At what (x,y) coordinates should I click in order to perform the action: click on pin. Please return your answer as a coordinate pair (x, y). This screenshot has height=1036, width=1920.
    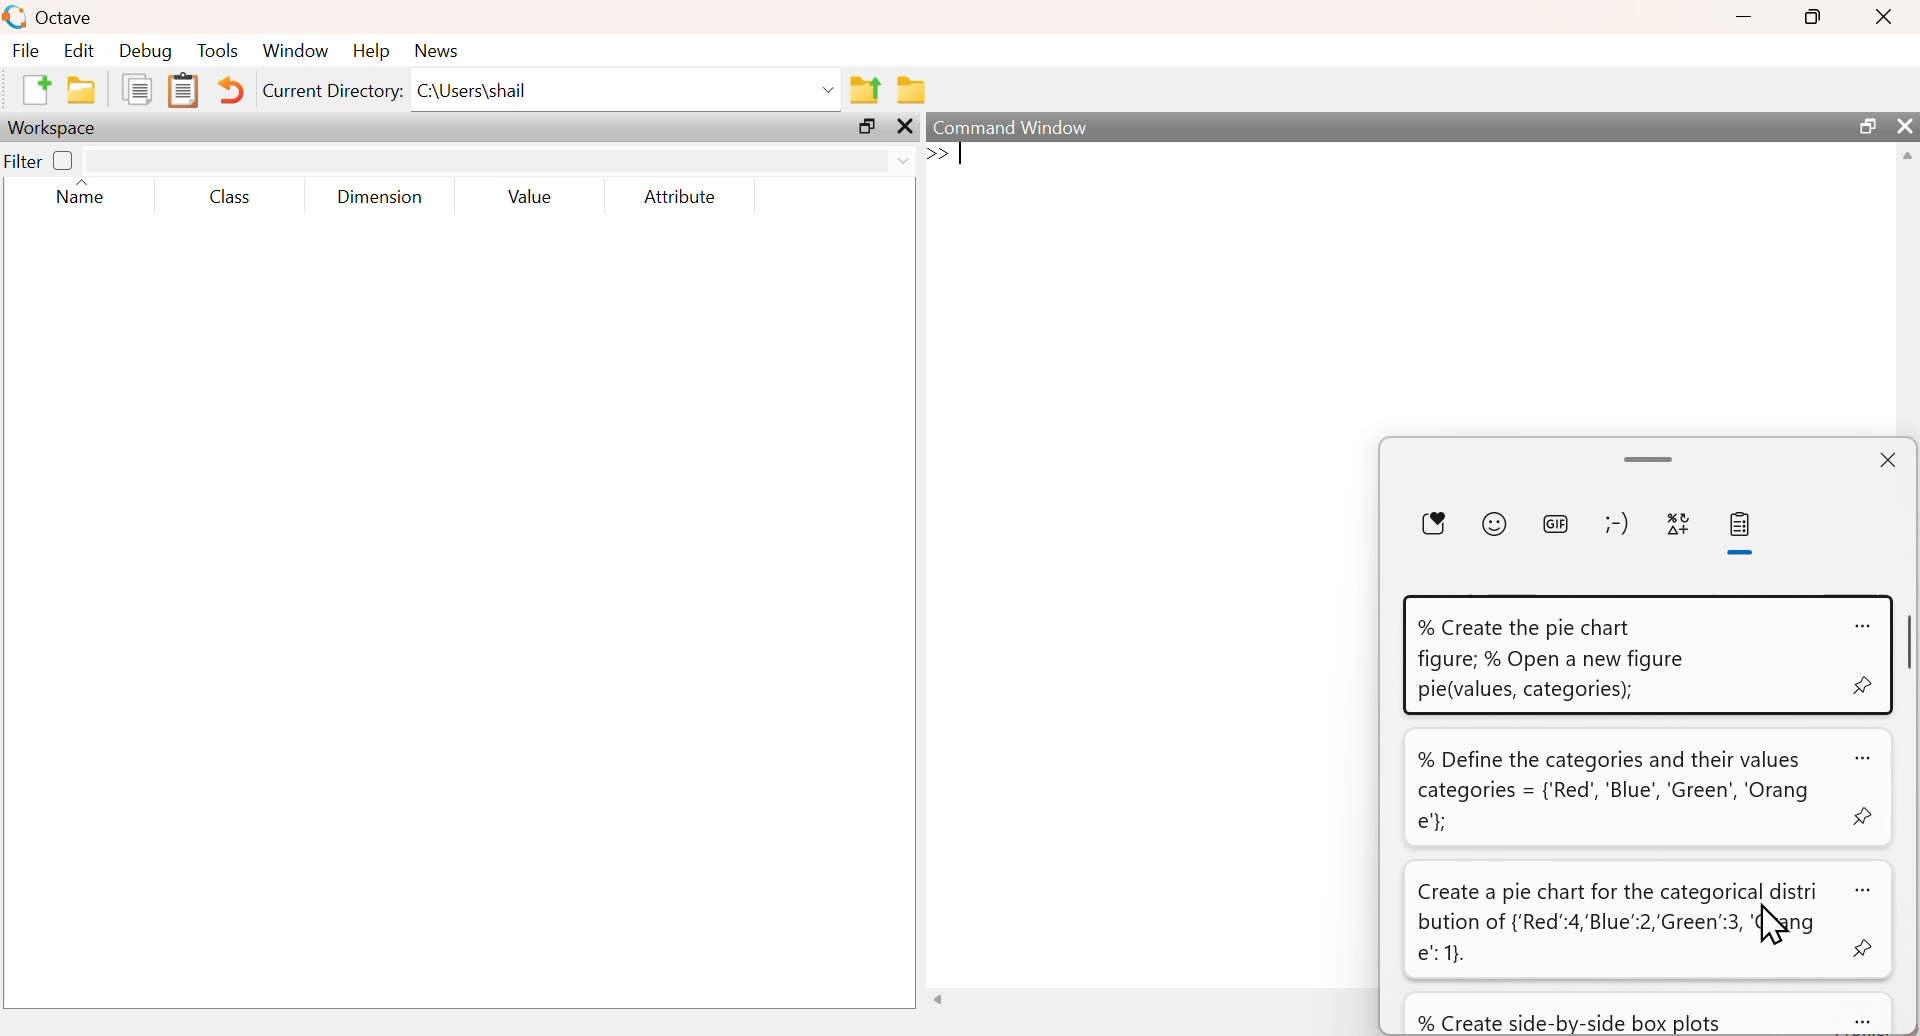
    Looking at the image, I should click on (1864, 683).